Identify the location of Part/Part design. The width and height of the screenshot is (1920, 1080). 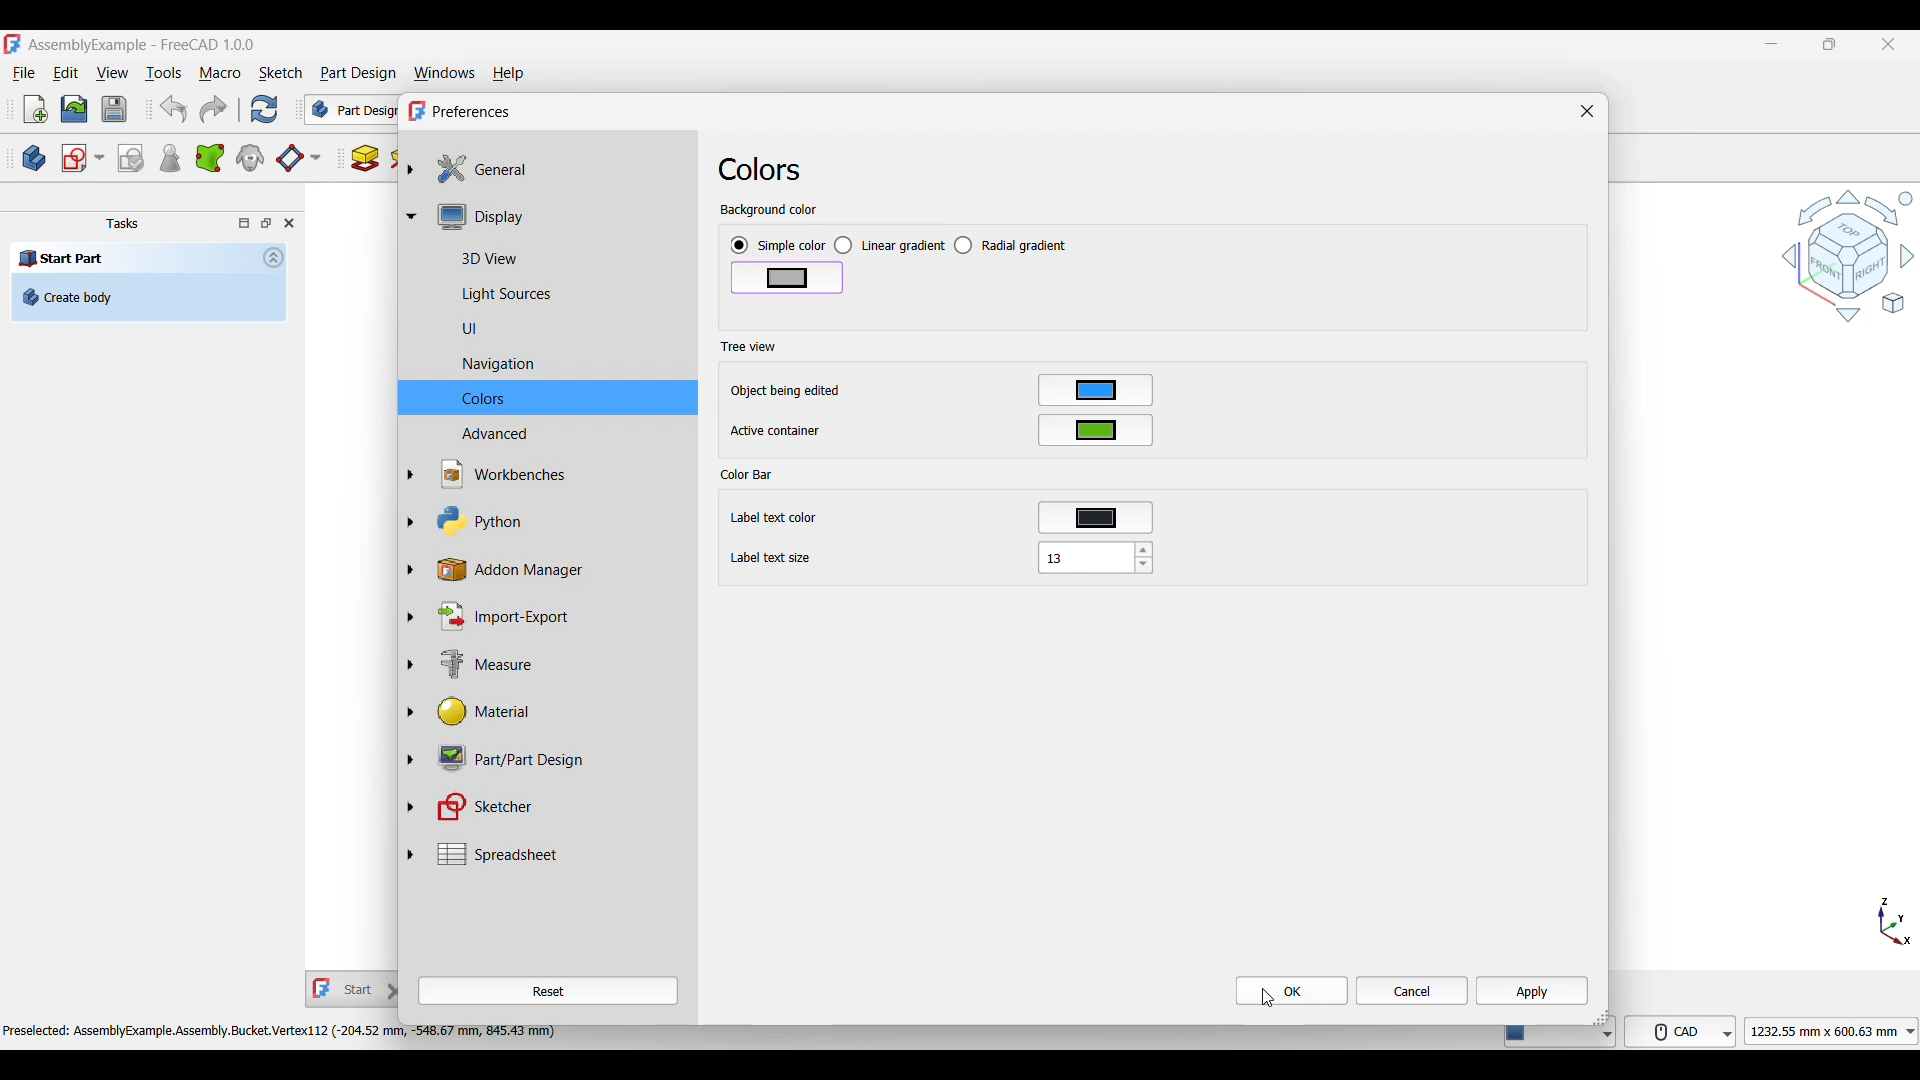
(559, 757).